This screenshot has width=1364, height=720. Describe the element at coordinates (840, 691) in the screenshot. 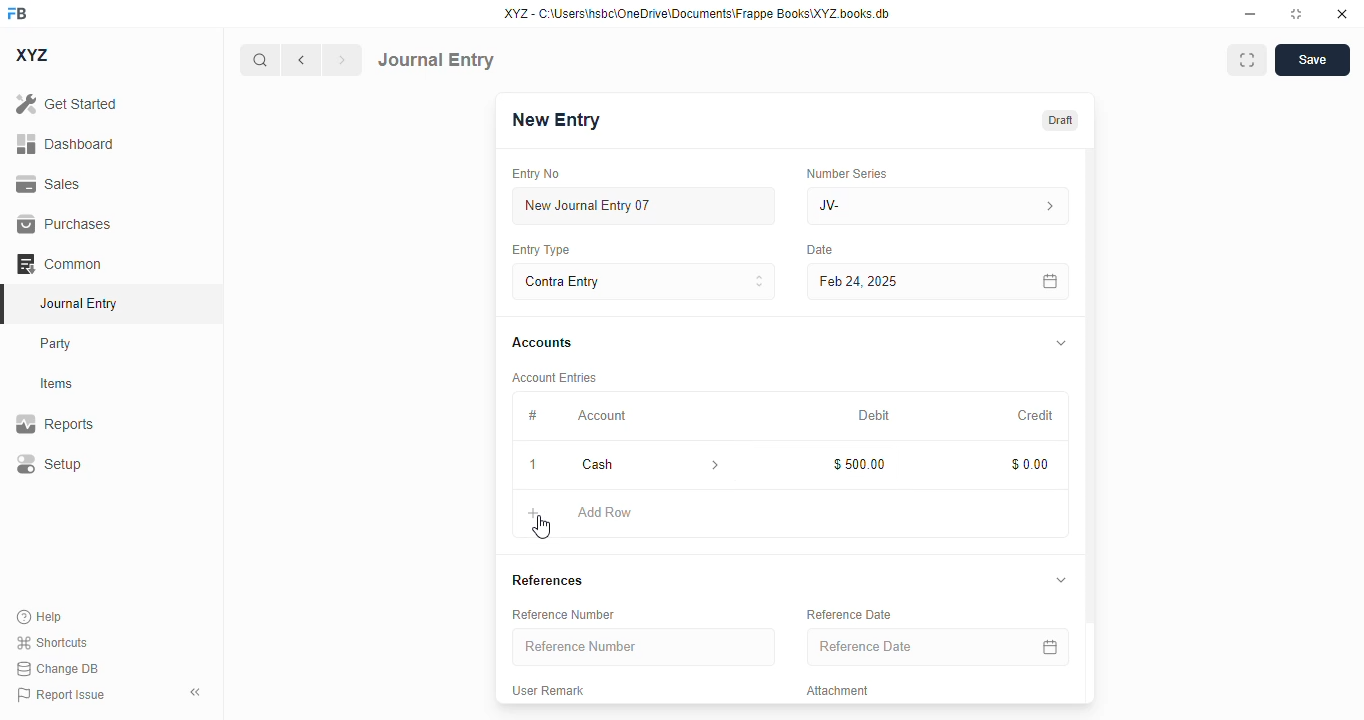

I see `attachment` at that location.